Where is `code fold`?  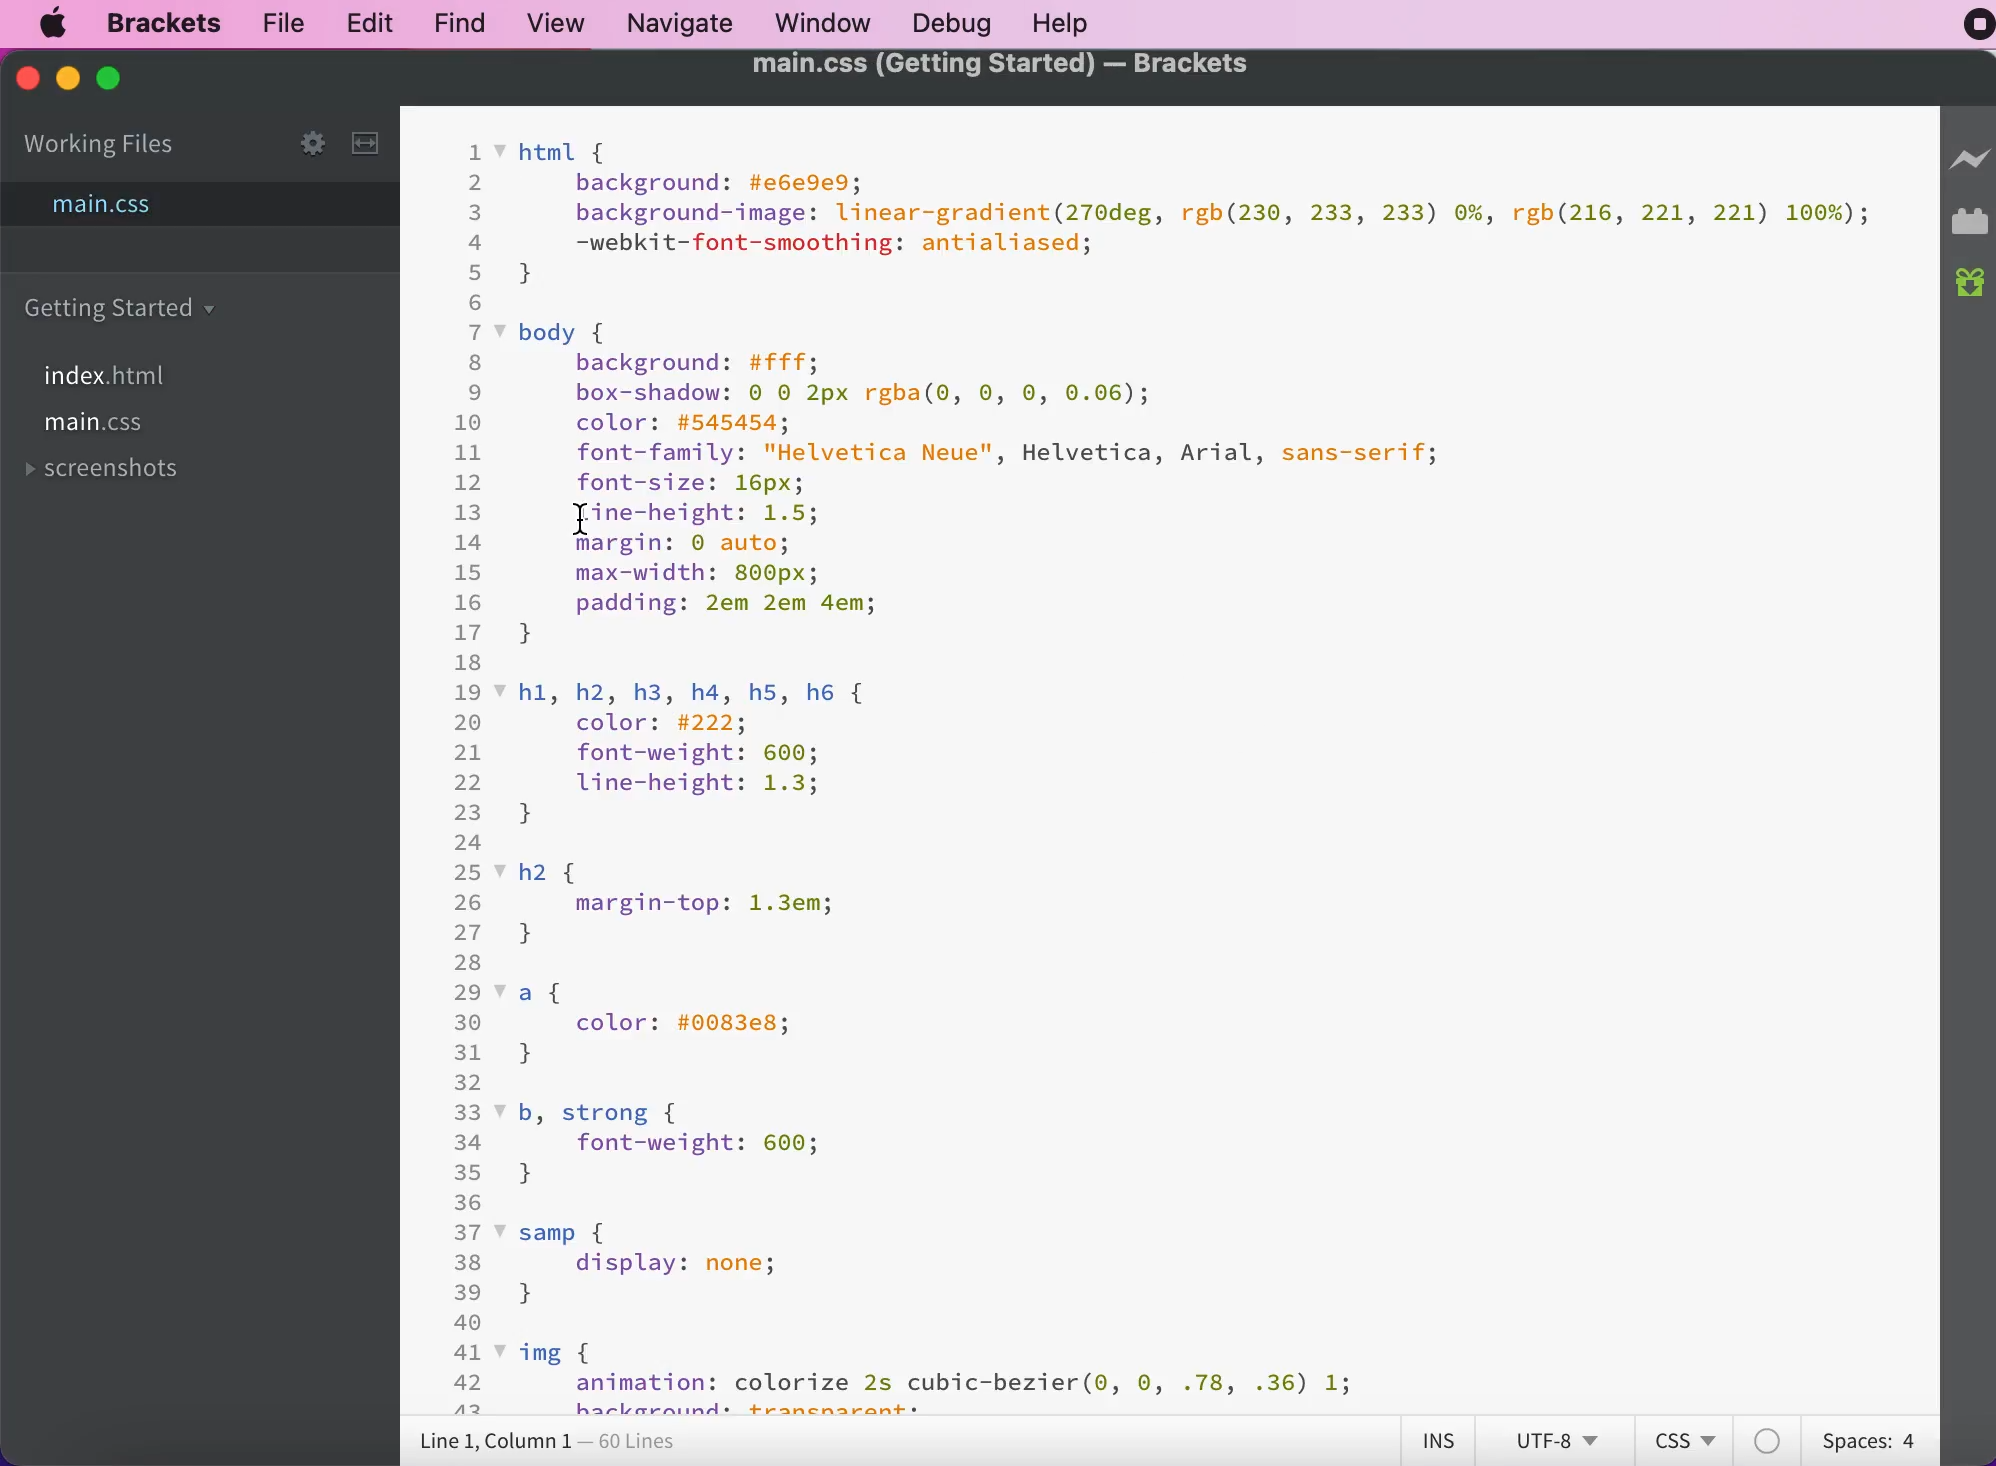
code fold is located at coordinates (501, 870).